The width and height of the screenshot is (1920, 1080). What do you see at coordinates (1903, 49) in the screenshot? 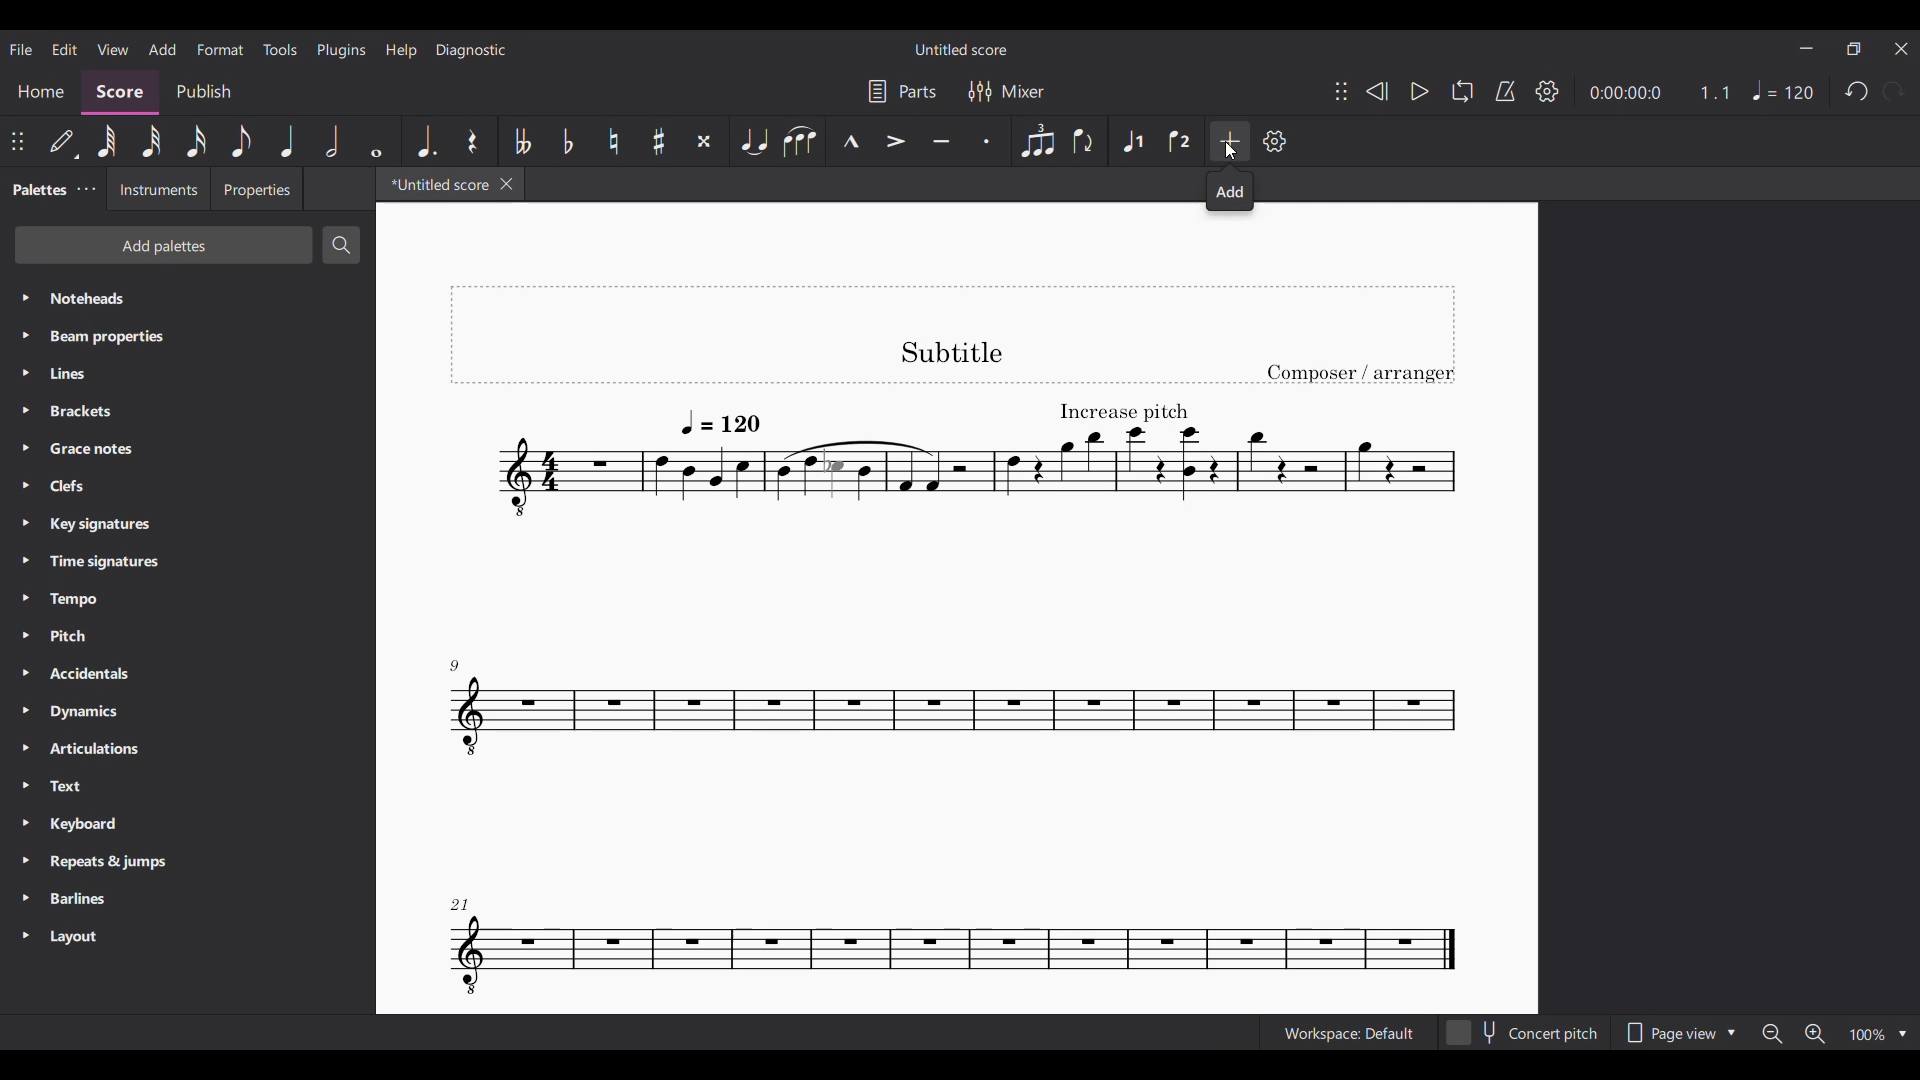
I see `Close interface` at bounding box center [1903, 49].